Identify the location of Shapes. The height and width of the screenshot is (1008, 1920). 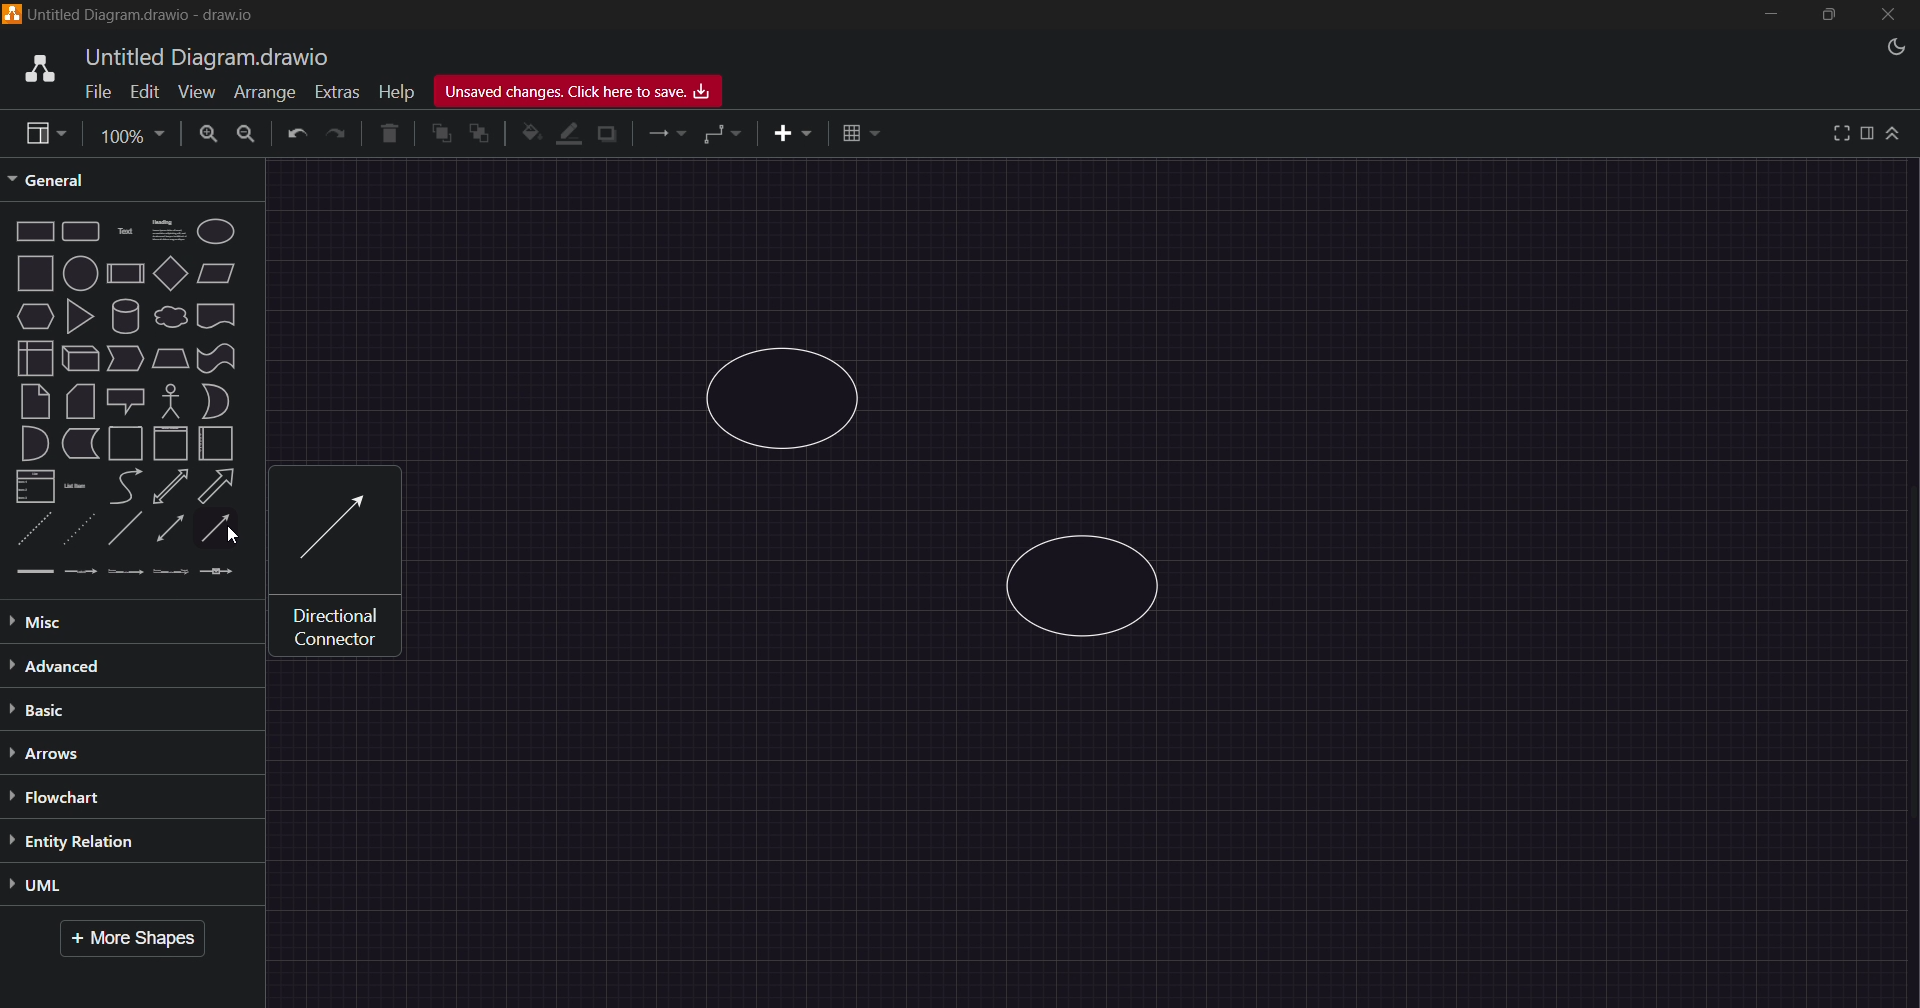
(127, 400).